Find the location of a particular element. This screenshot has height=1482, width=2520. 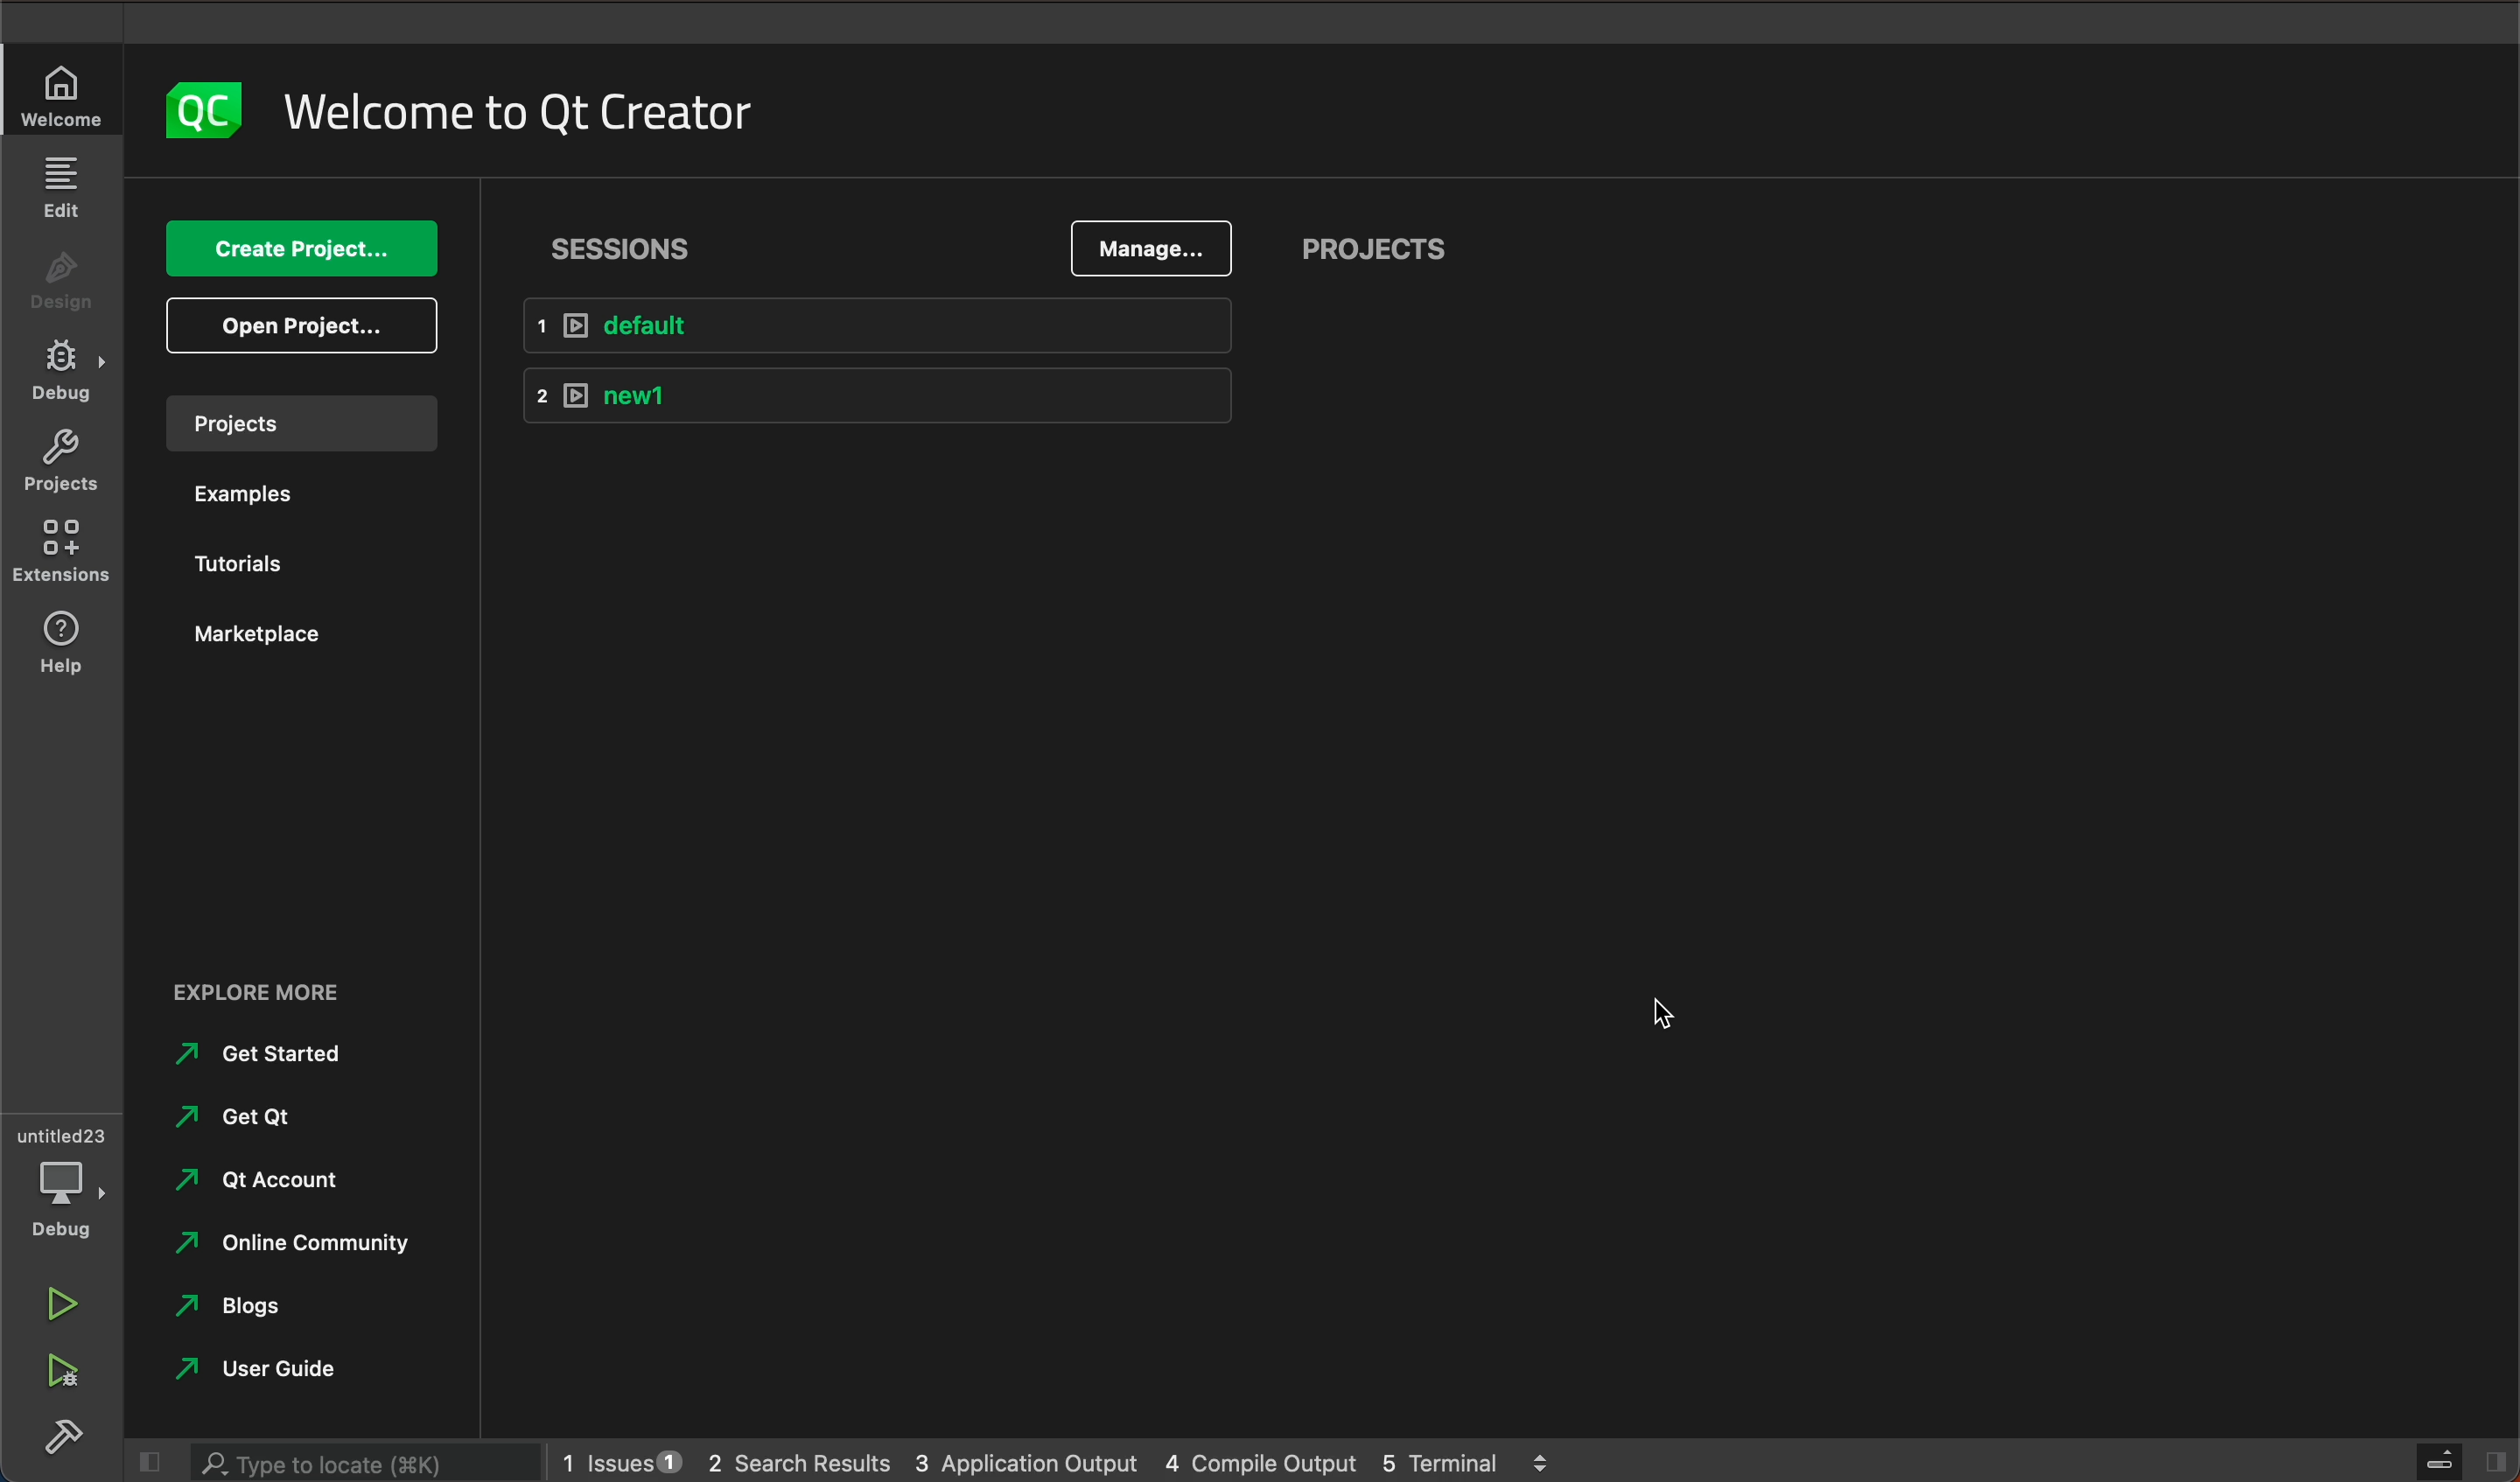

blogs is located at coordinates (240, 1308).